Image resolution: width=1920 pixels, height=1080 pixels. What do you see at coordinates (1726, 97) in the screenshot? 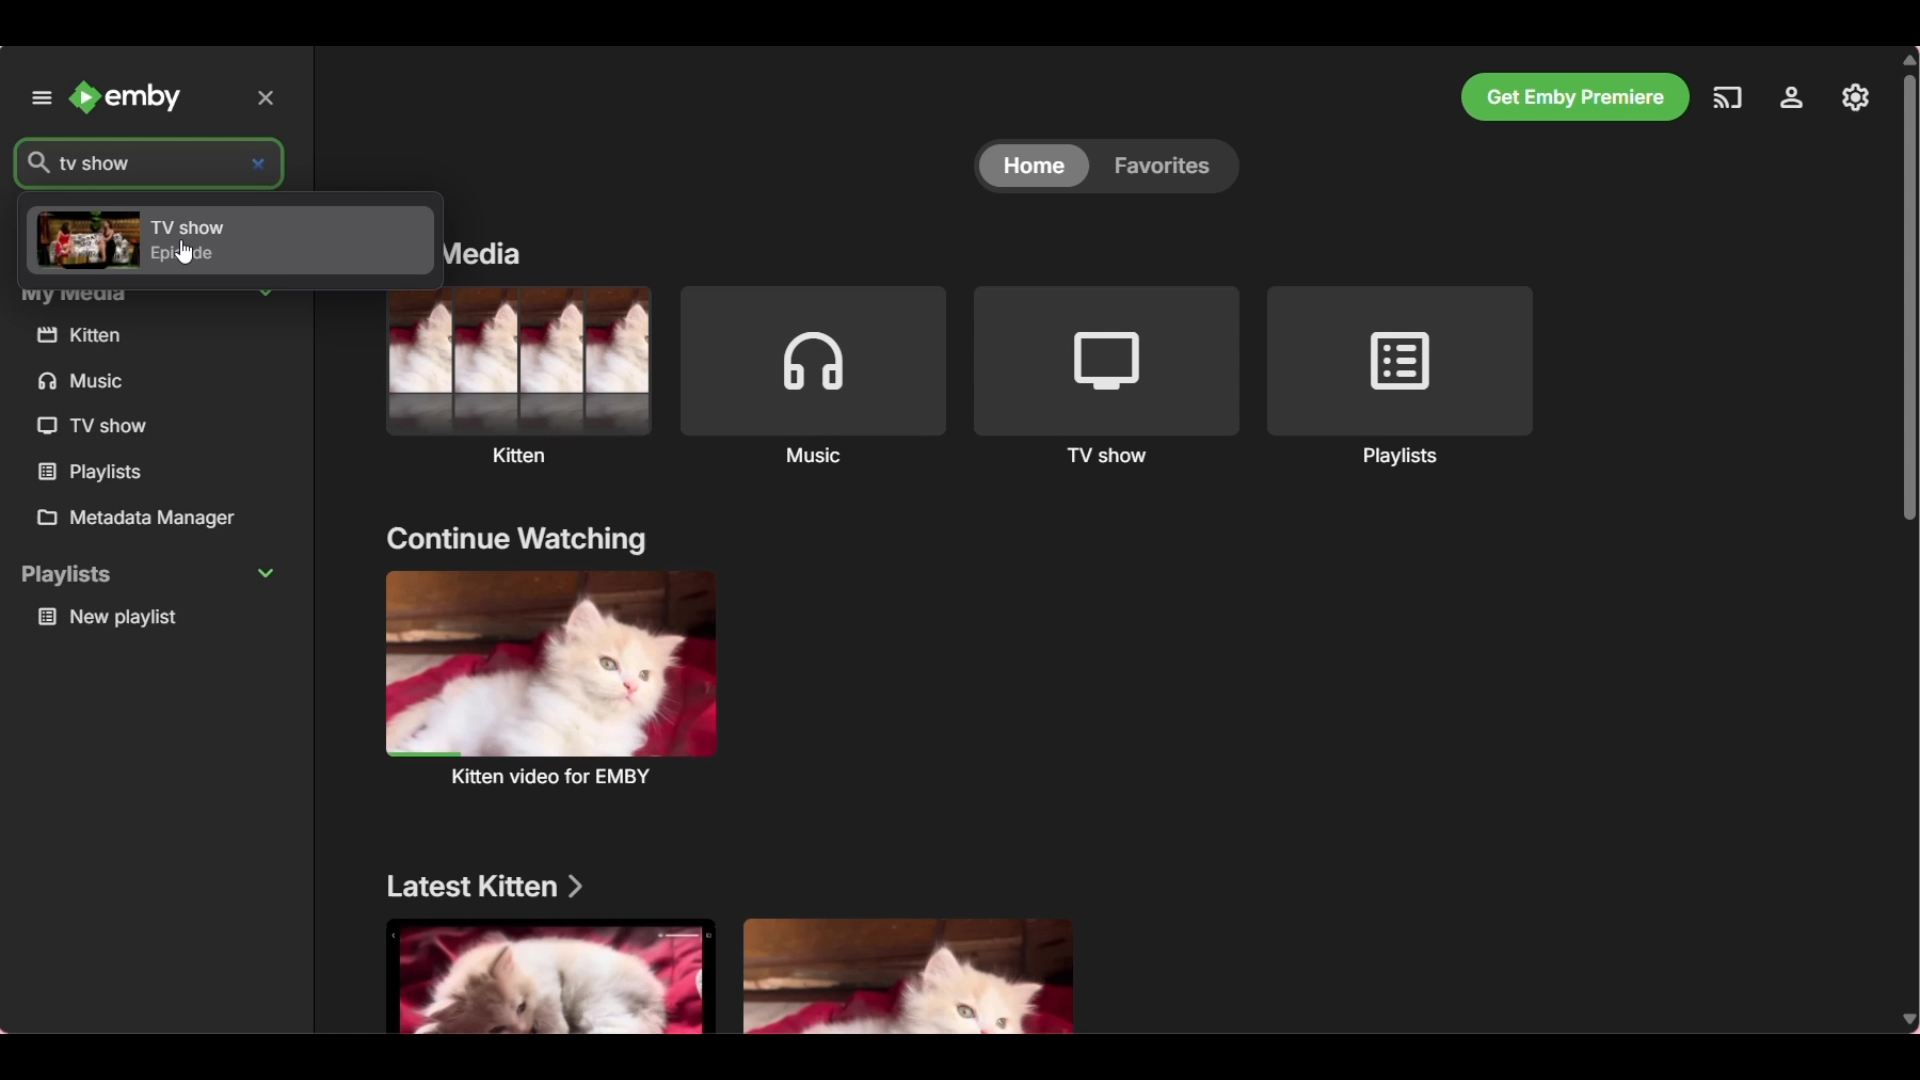
I see `Play on another device` at bounding box center [1726, 97].